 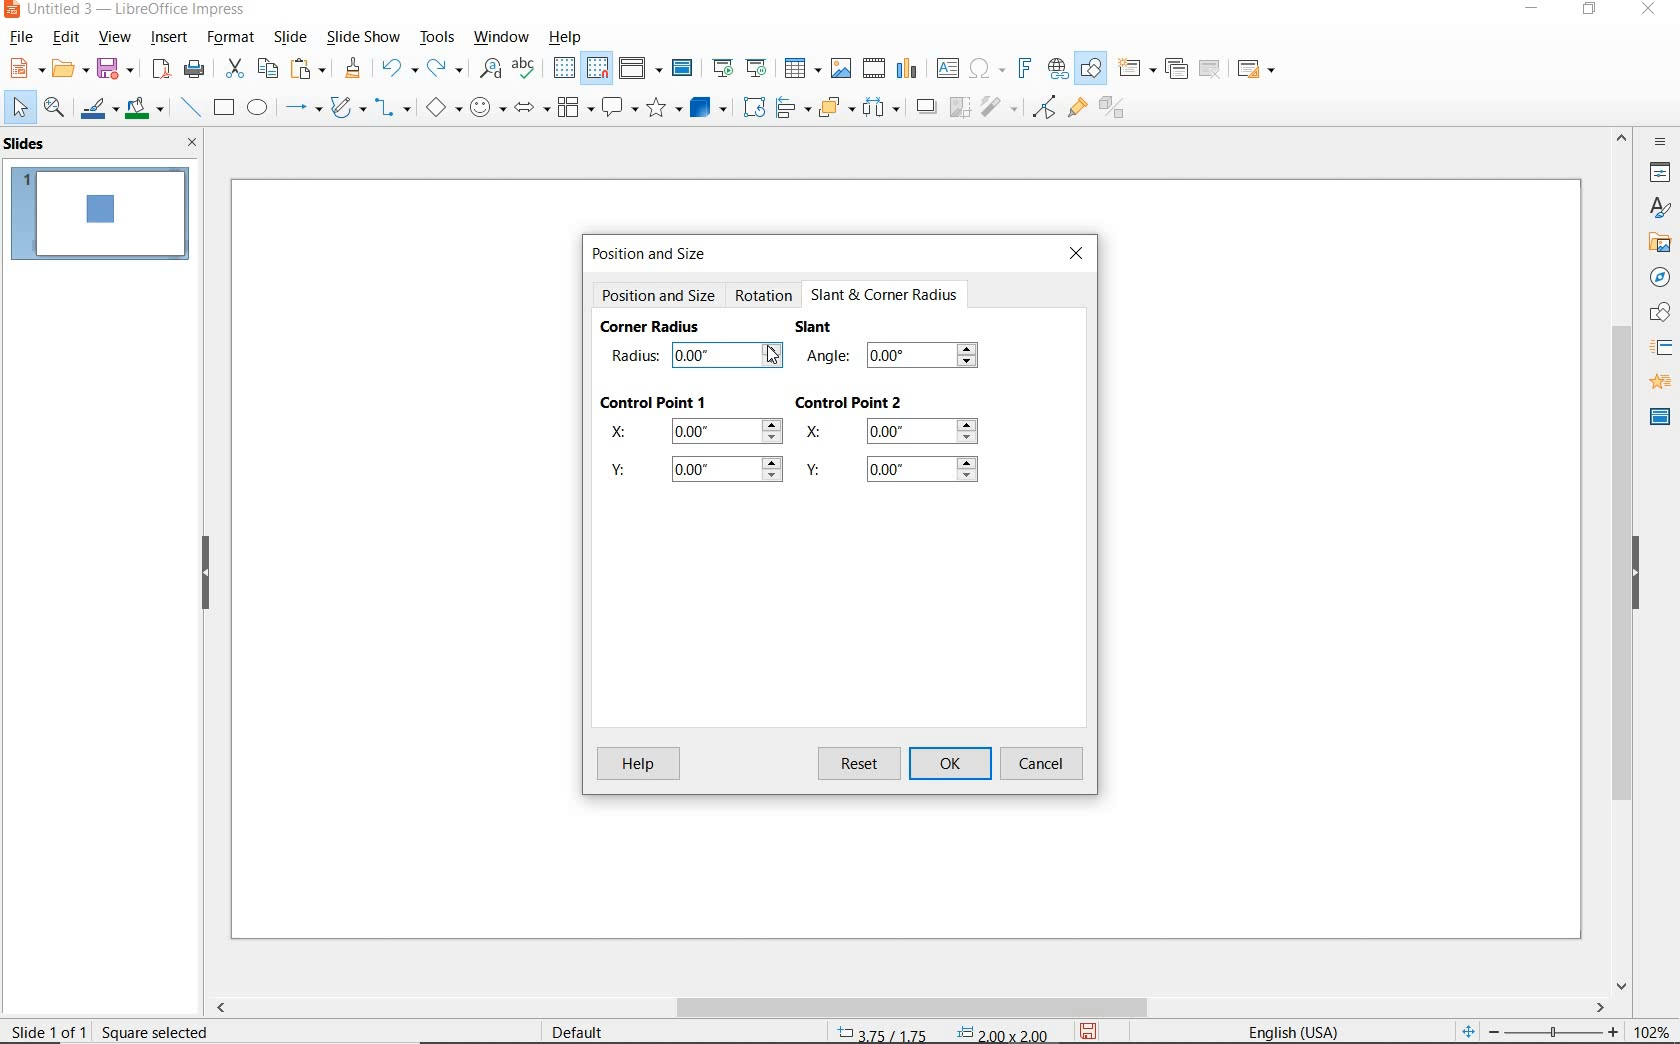 I want to click on line color, so click(x=98, y=107).